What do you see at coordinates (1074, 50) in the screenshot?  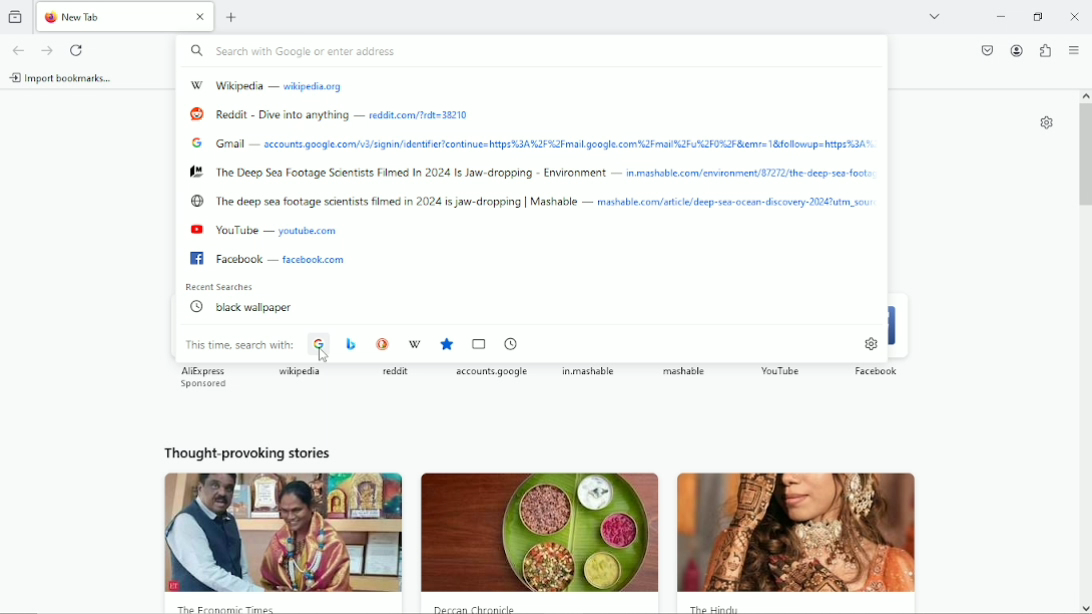 I see `open application menu` at bounding box center [1074, 50].